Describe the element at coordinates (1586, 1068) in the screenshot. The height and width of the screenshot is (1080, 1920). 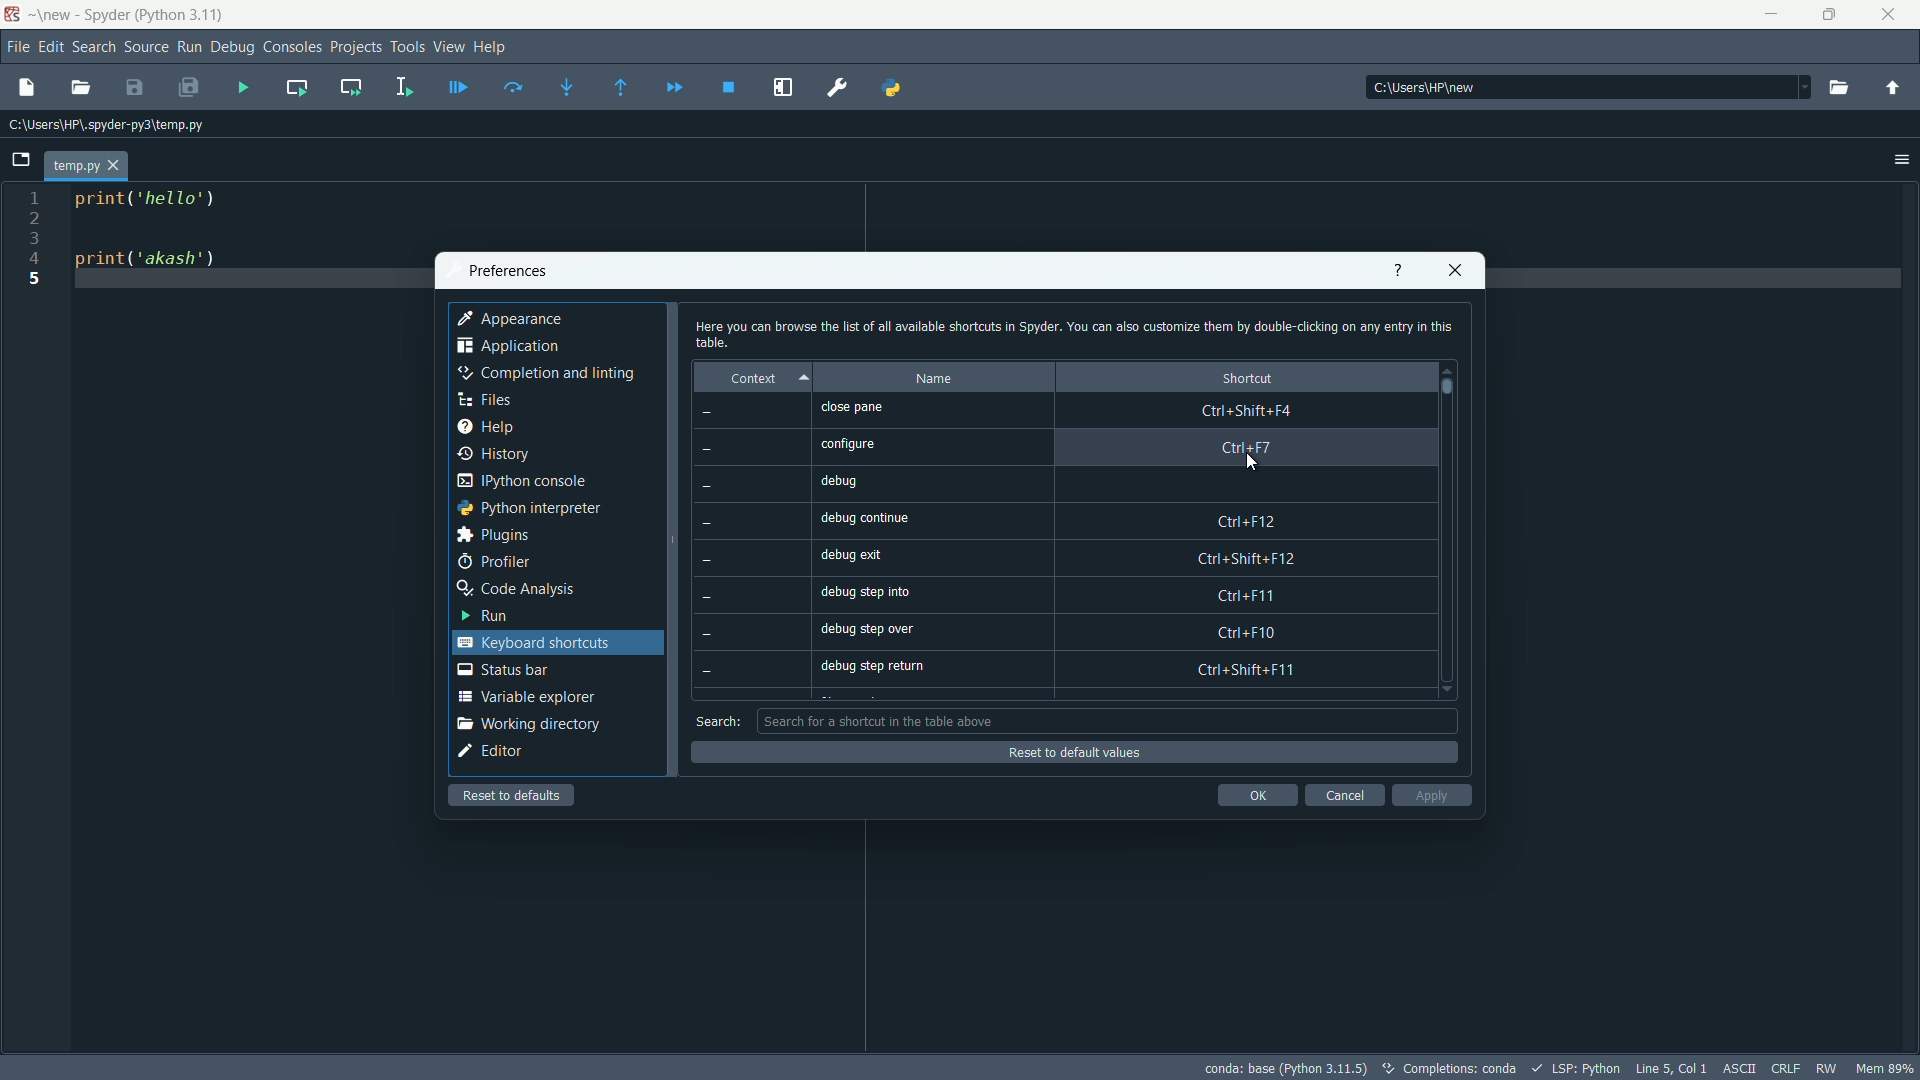
I see `LSP:Python` at that location.